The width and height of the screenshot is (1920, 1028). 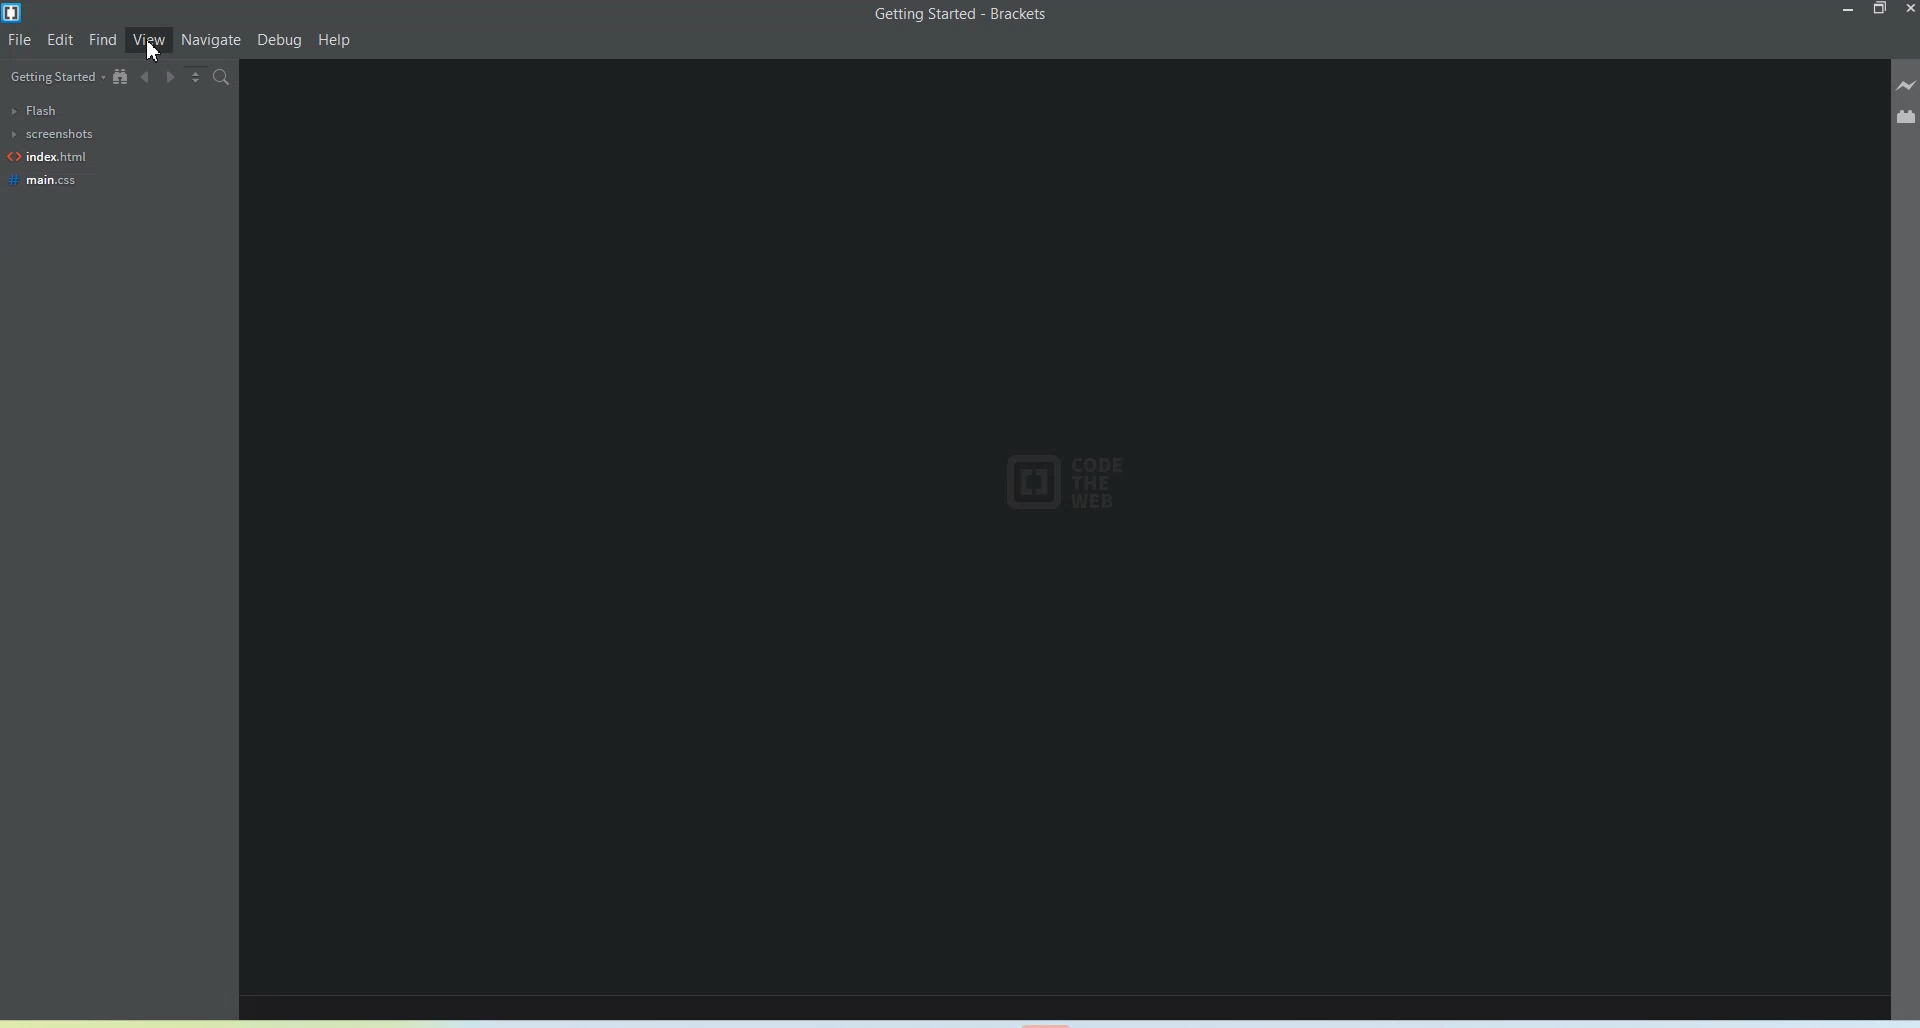 I want to click on Split the editor vertically and Horizontally, so click(x=195, y=78).